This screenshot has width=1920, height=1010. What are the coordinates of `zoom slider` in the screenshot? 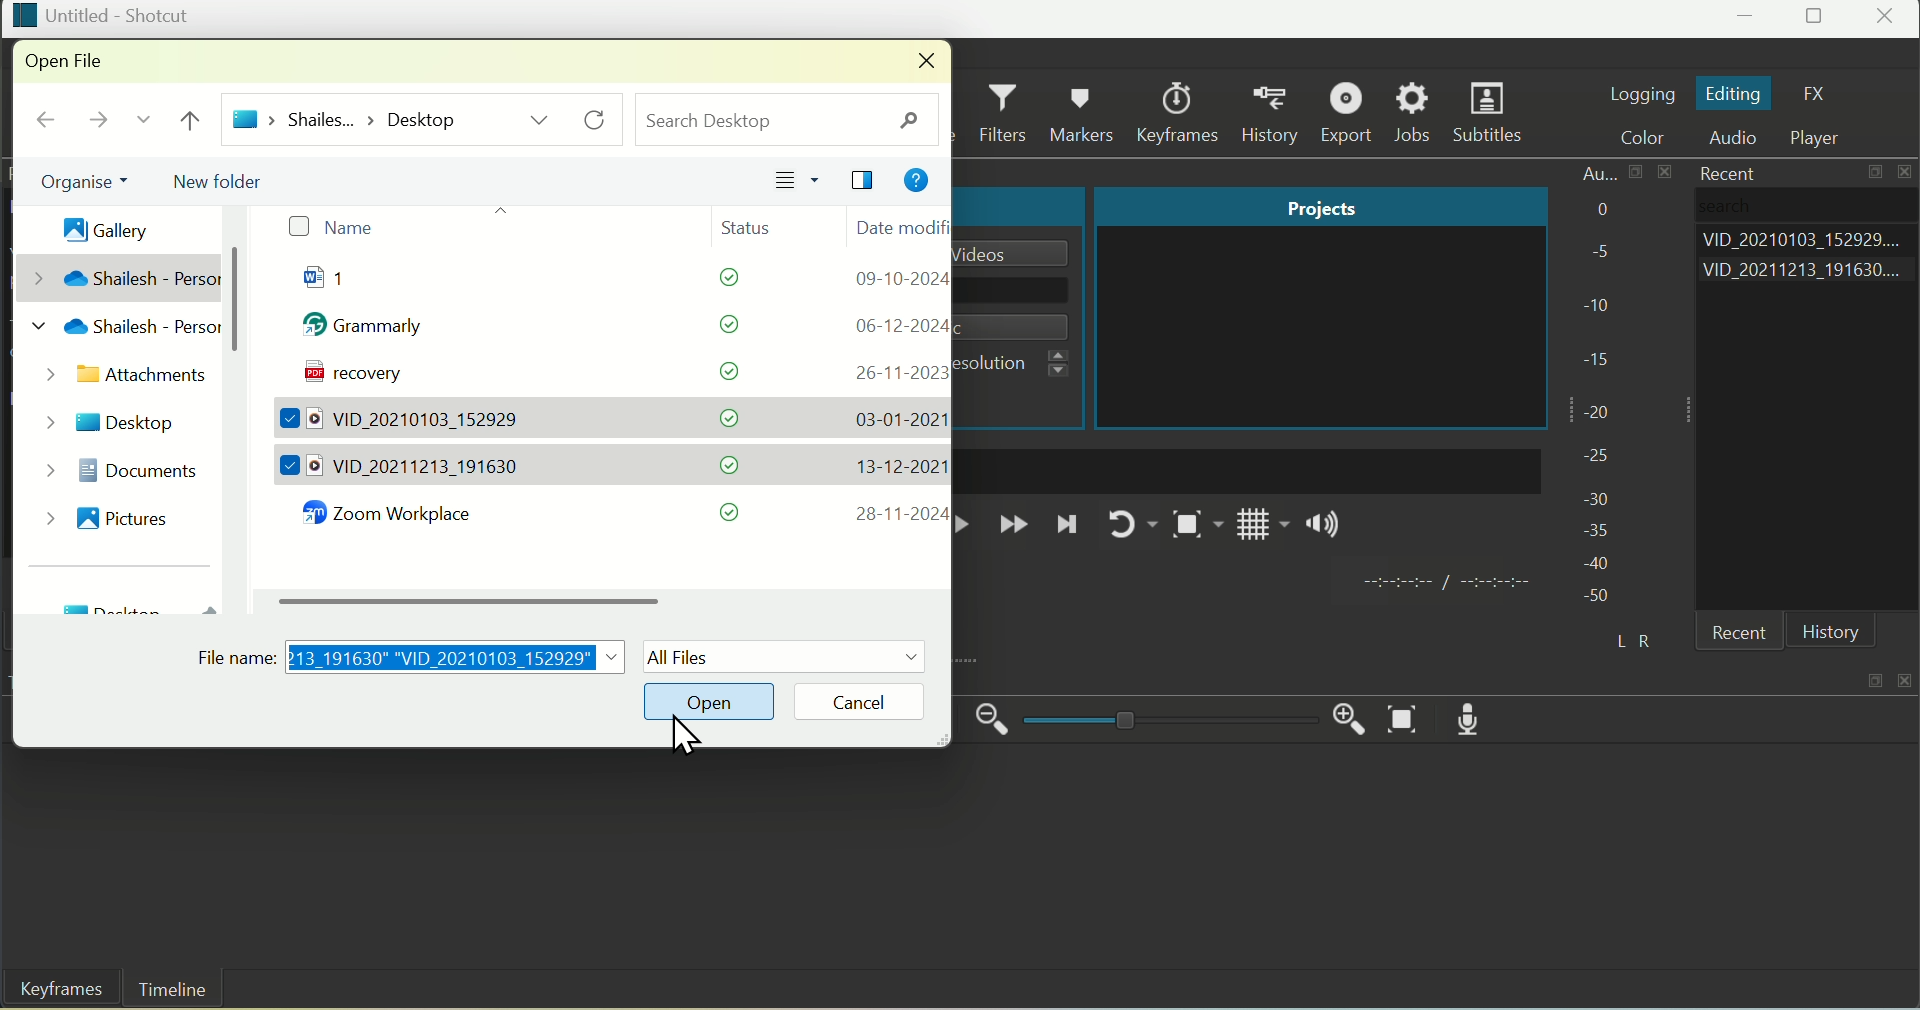 It's located at (1166, 721).